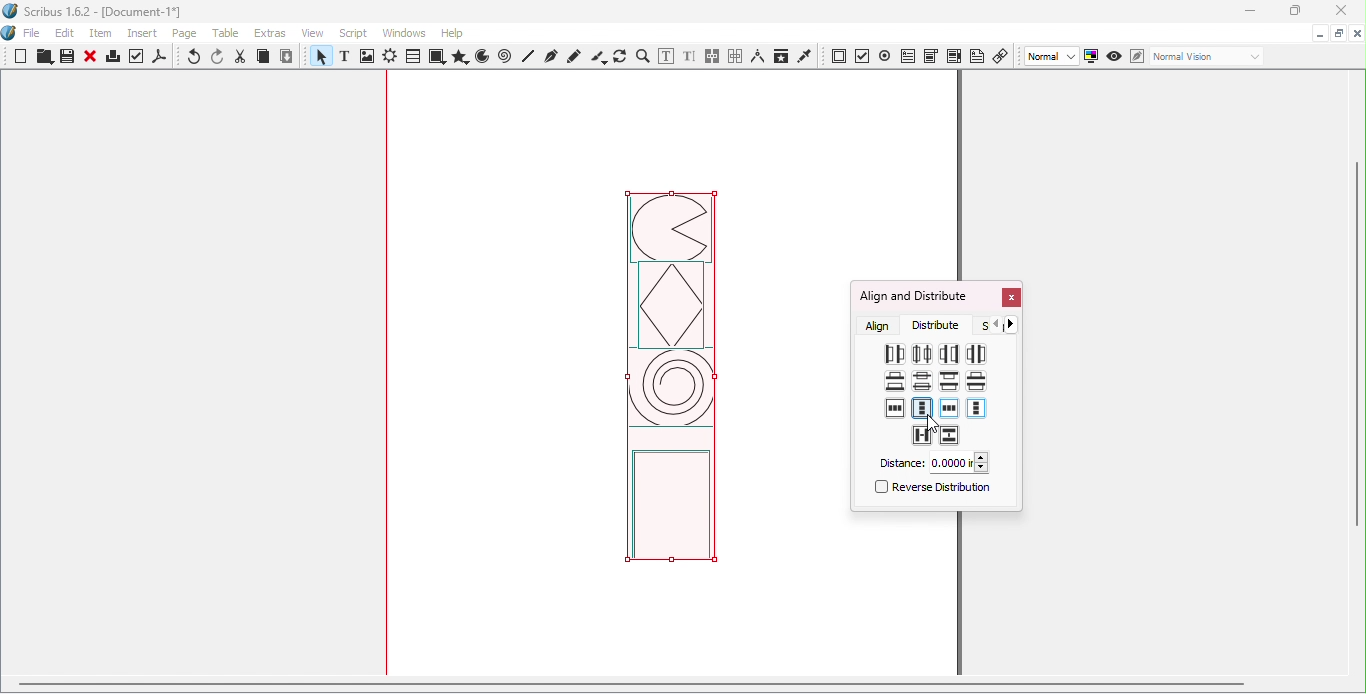 The image size is (1366, 694). What do you see at coordinates (102, 34) in the screenshot?
I see `Item` at bounding box center [102, 34].